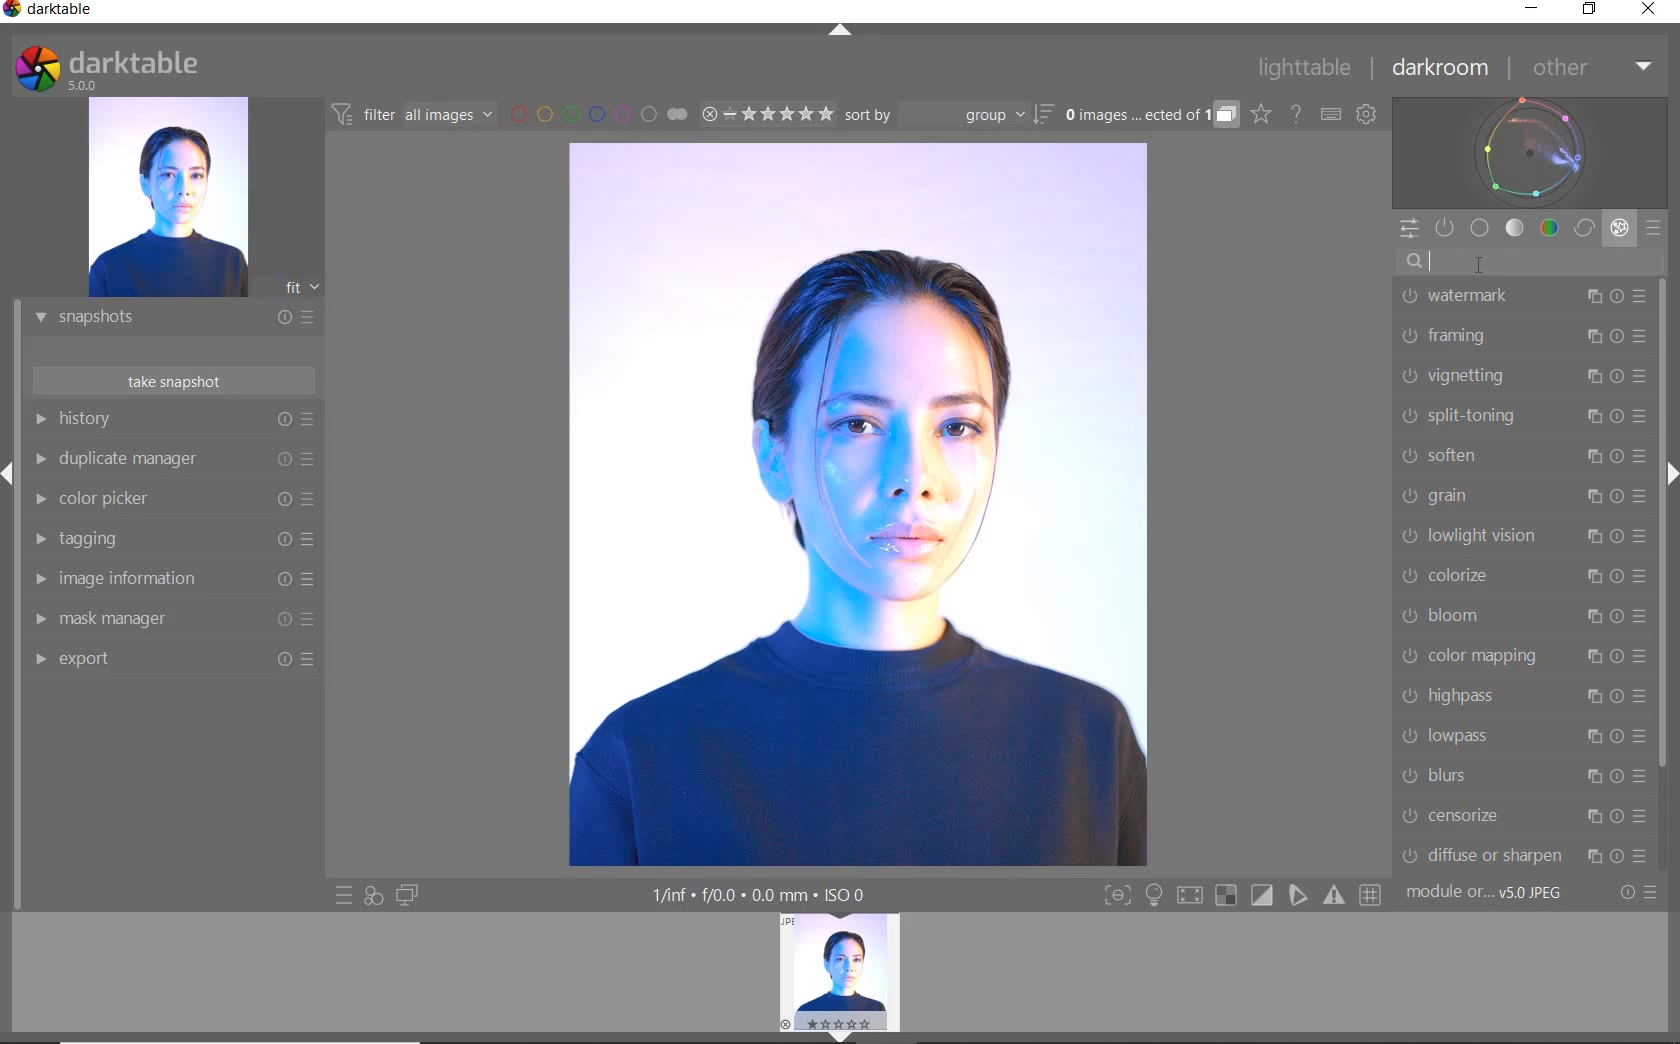 Image resolution: width=1680 pixels, height=1044 pixels. Describe the element at coordinates (1619, 227) in the screenshot. I see `EFFECT` at that location.